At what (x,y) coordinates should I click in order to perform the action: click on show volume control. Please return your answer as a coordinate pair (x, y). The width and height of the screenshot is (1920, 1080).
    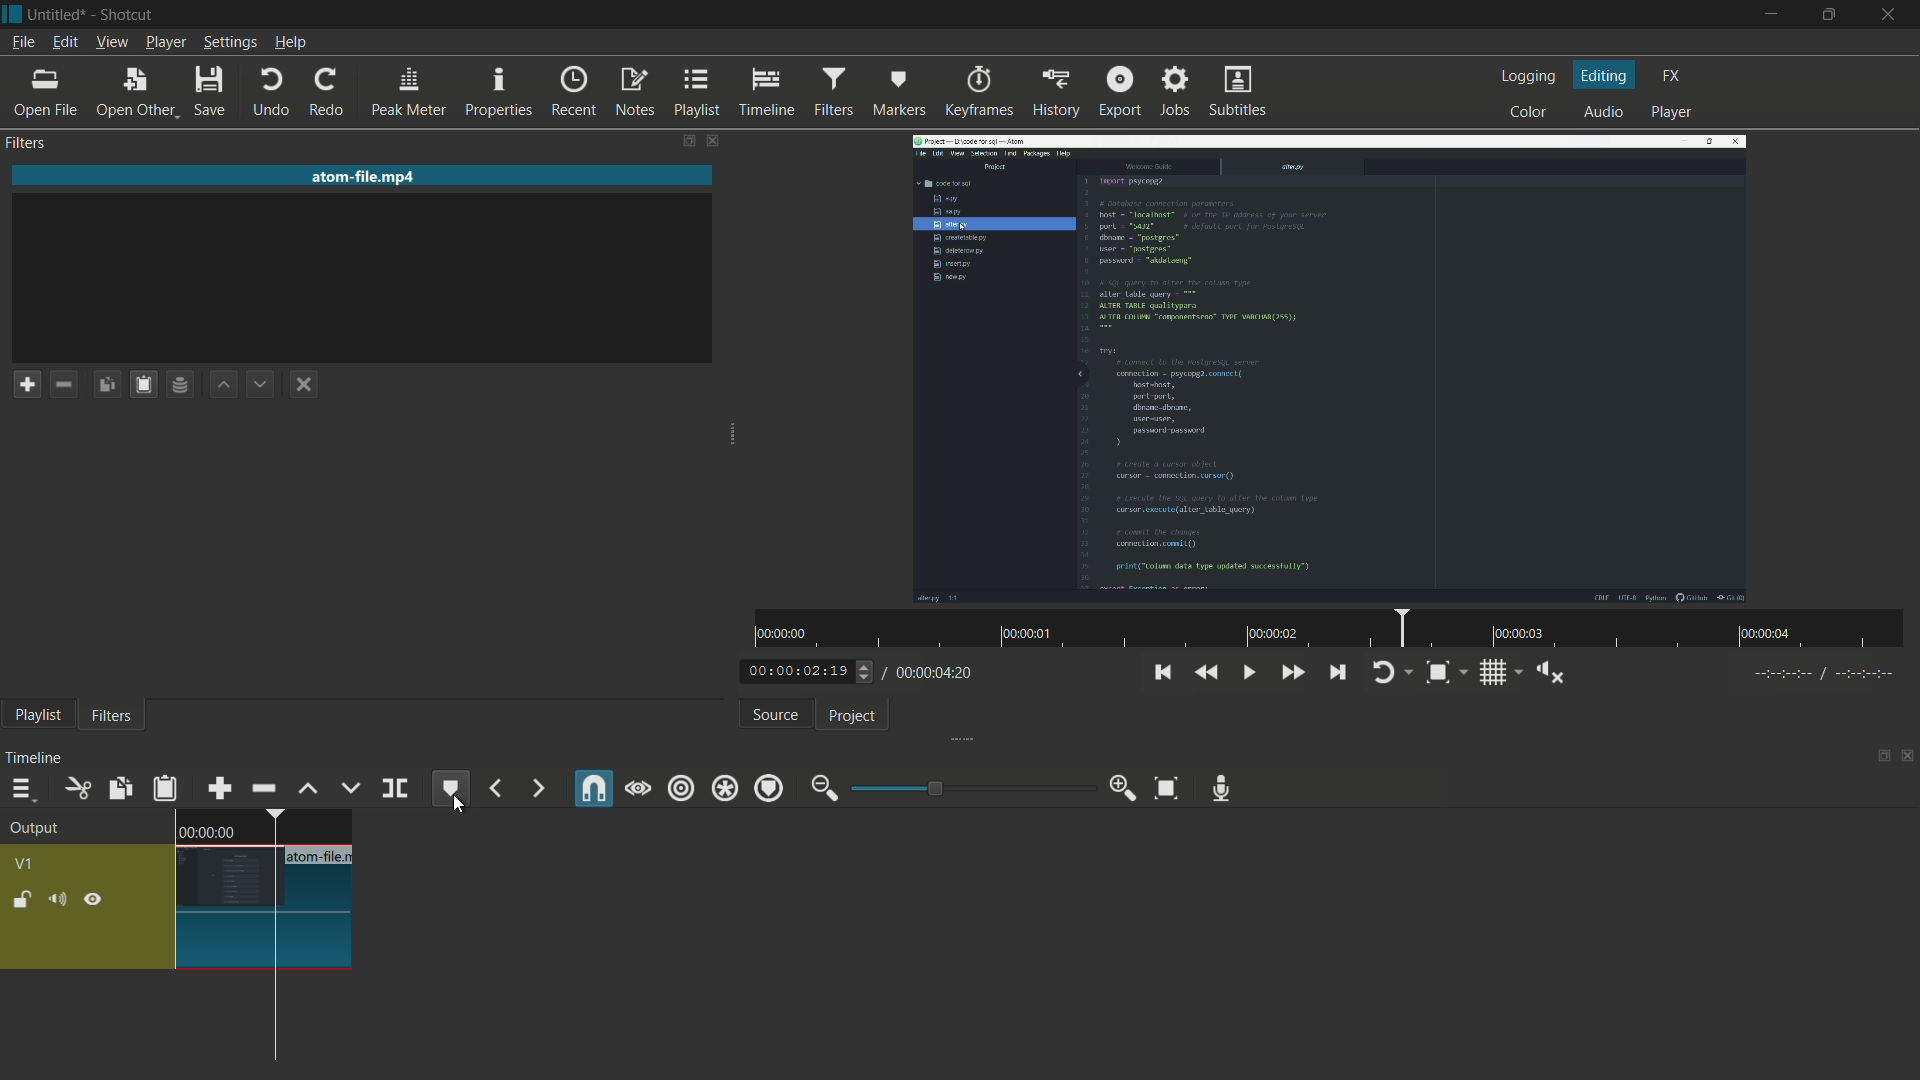
    Looking at the image, I should click on (1553, 673).